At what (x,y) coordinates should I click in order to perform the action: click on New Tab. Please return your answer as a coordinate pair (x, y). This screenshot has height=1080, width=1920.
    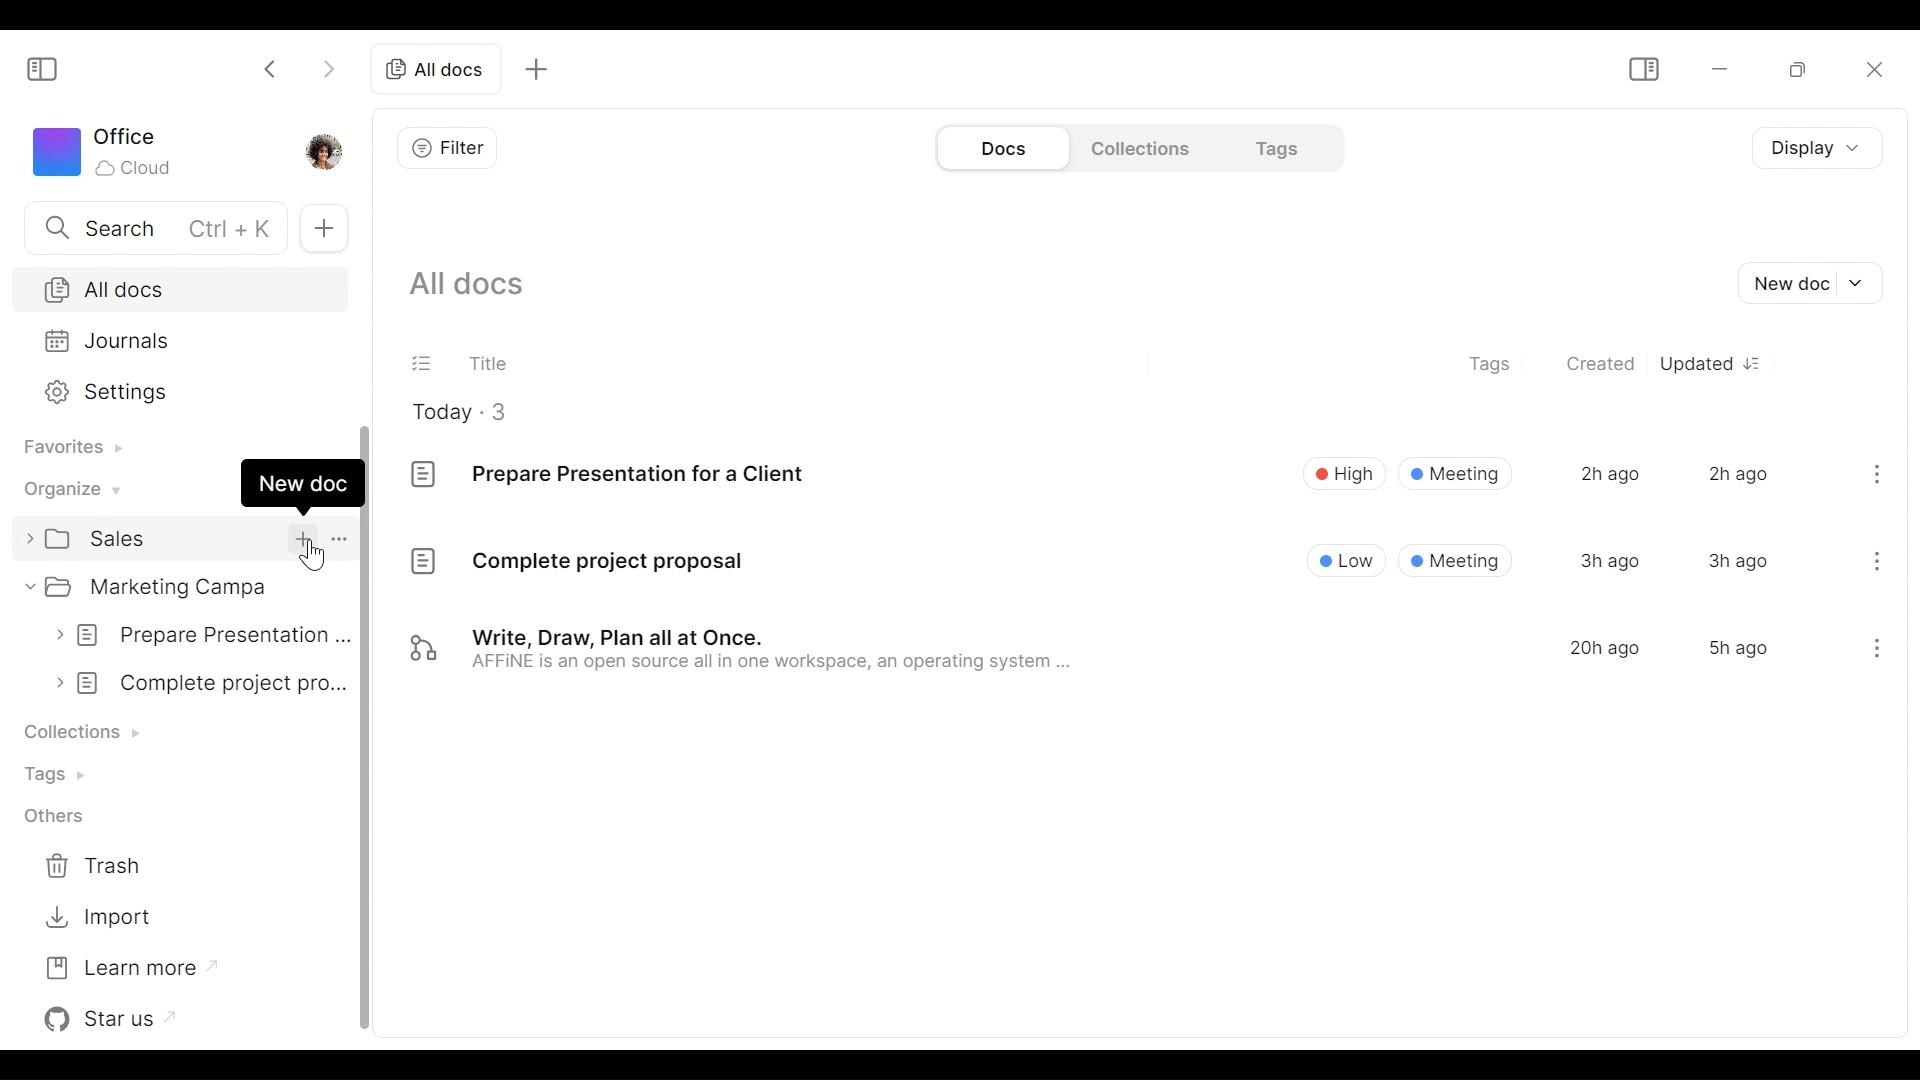
    Looking at the image, I should click on (325, 229).